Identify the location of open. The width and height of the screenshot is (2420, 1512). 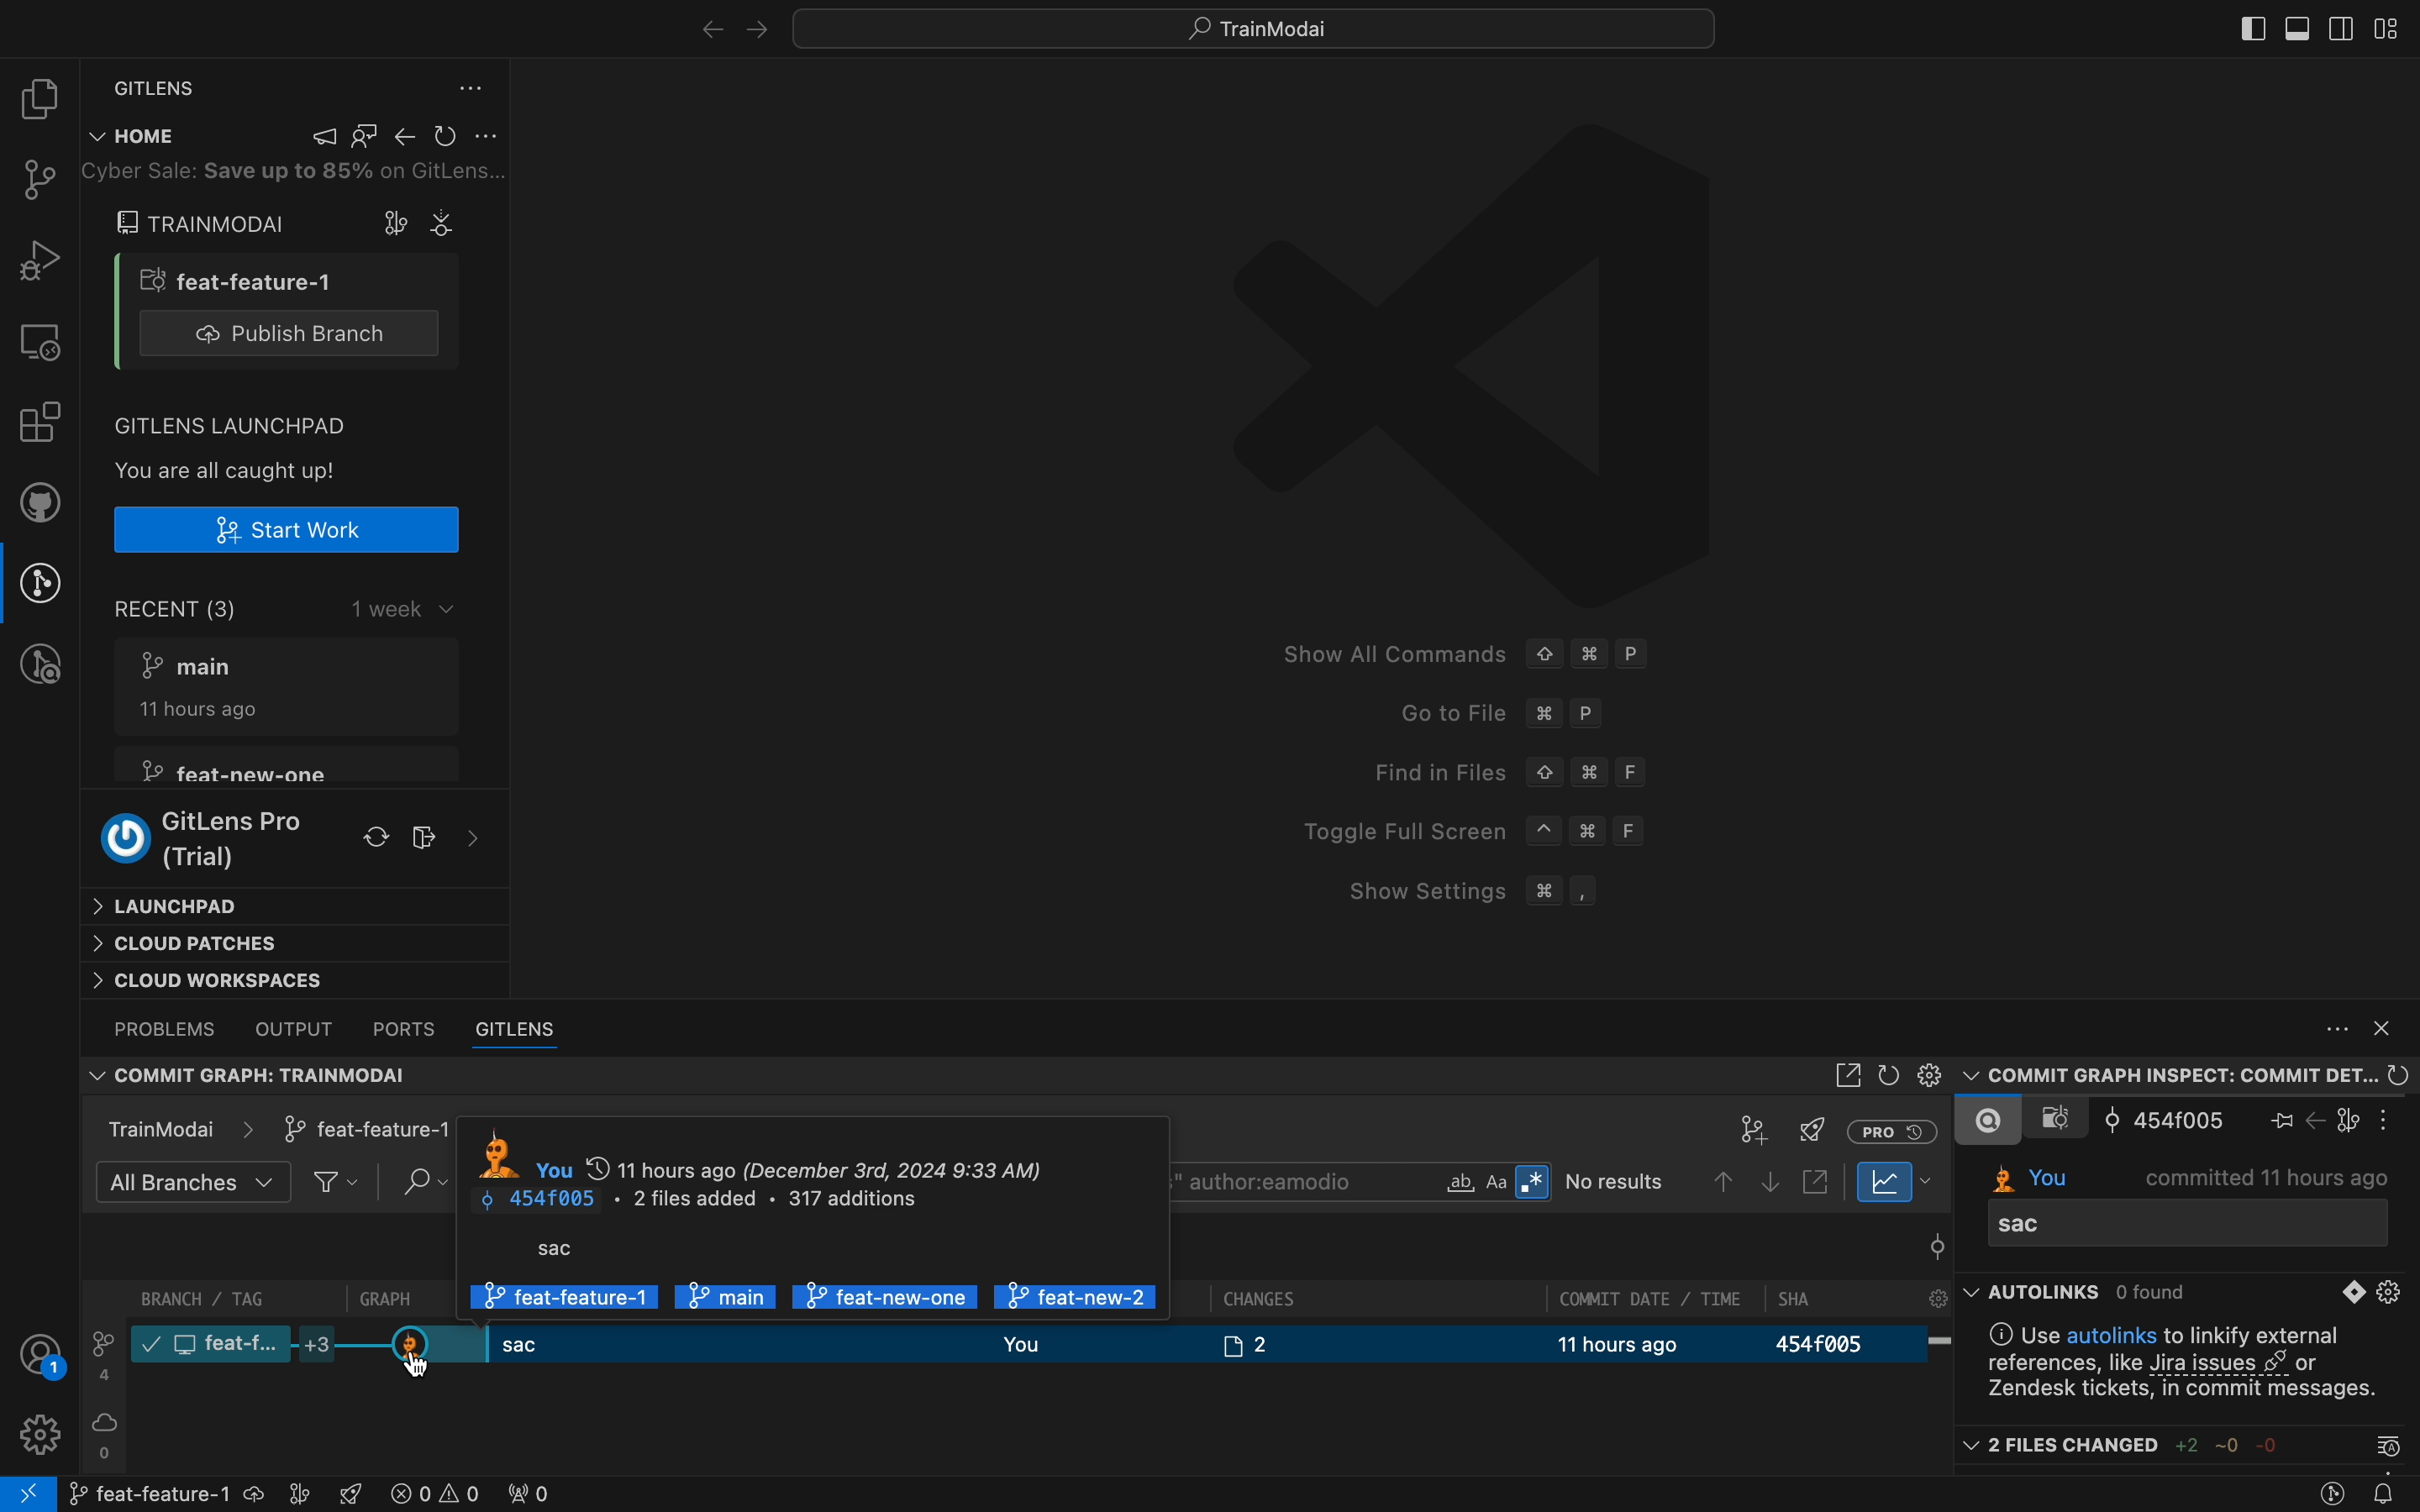
(398, 224).